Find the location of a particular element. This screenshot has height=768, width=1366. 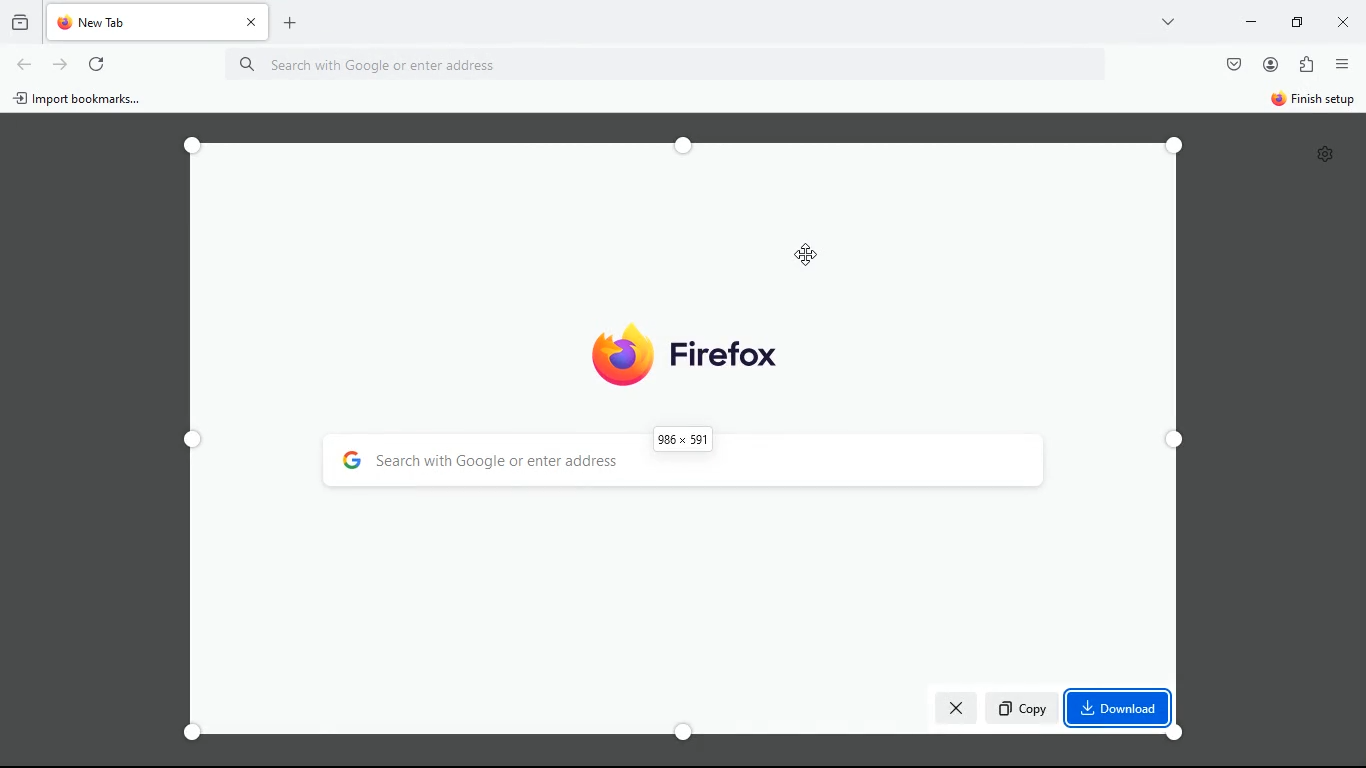

Settings is located at coordinates (1326, 154).